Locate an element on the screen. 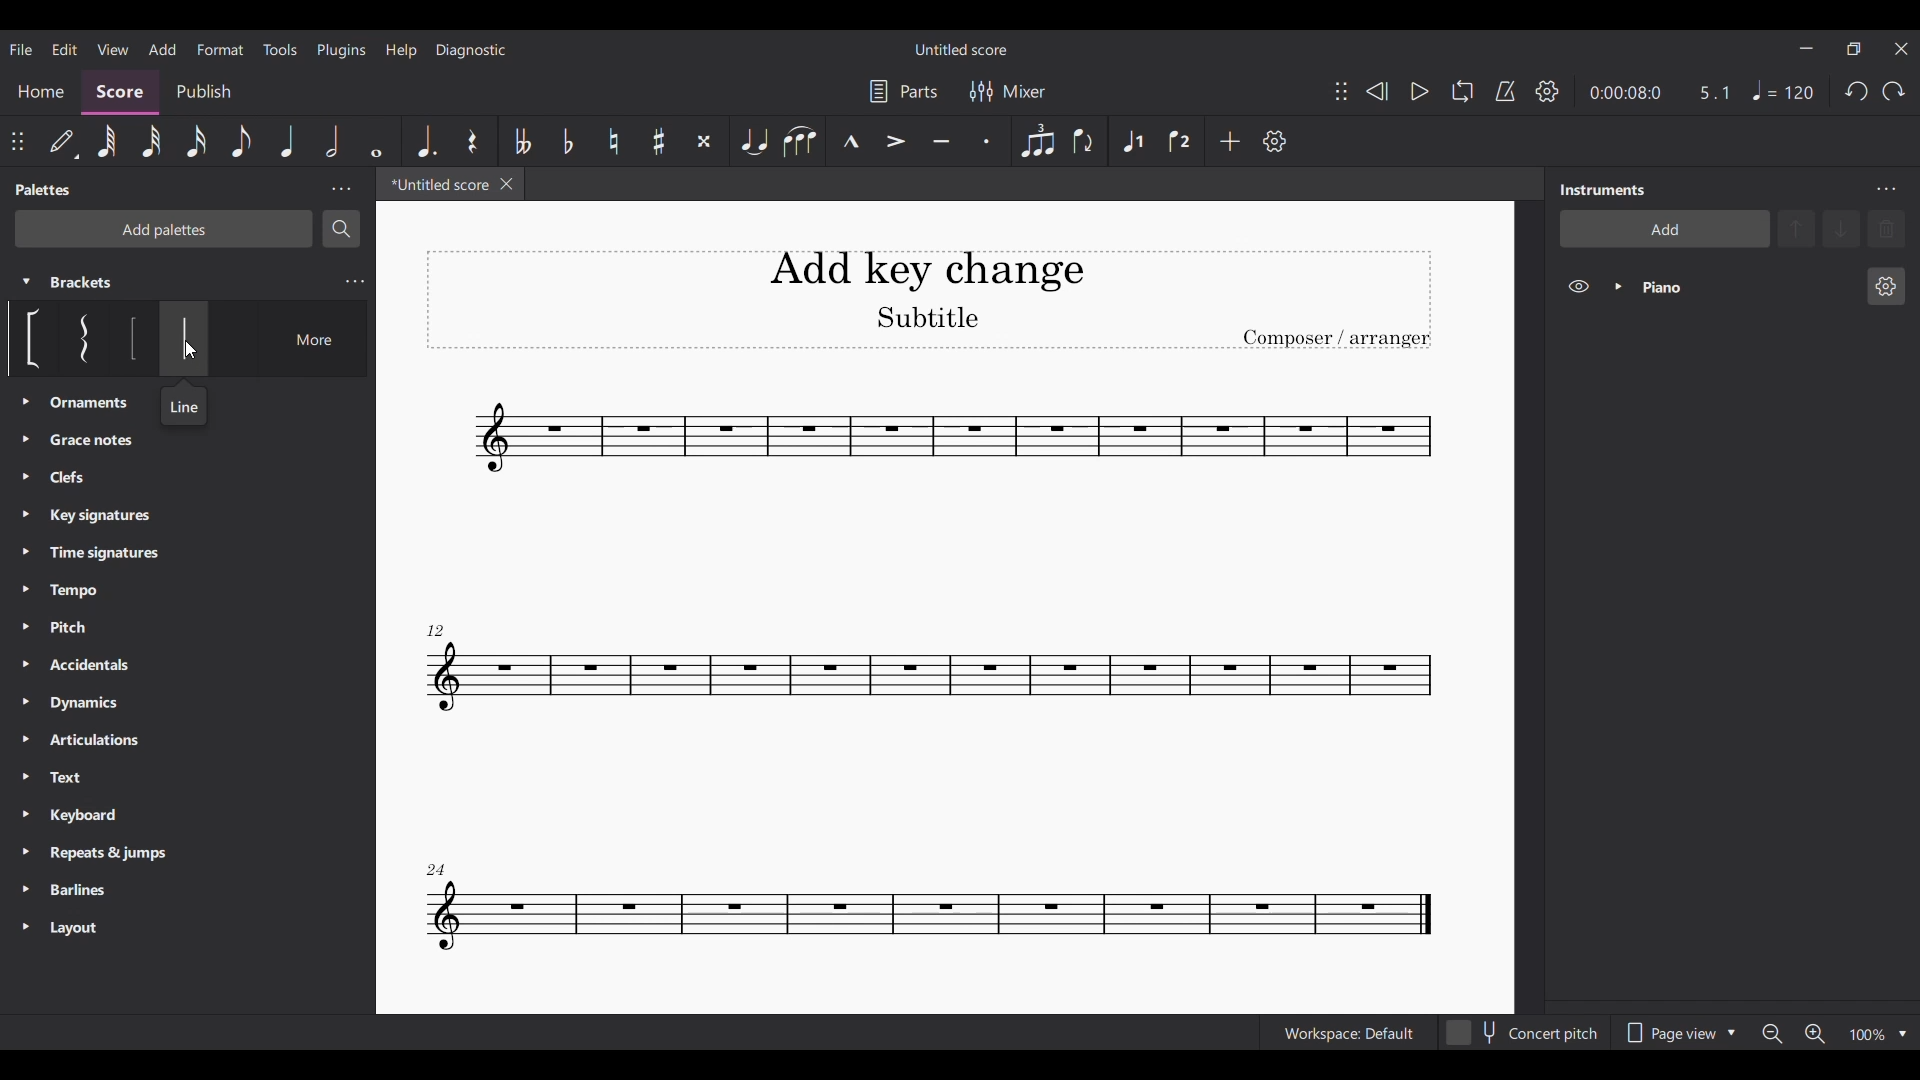  Piano settings is located at coordinates (1887, 286).